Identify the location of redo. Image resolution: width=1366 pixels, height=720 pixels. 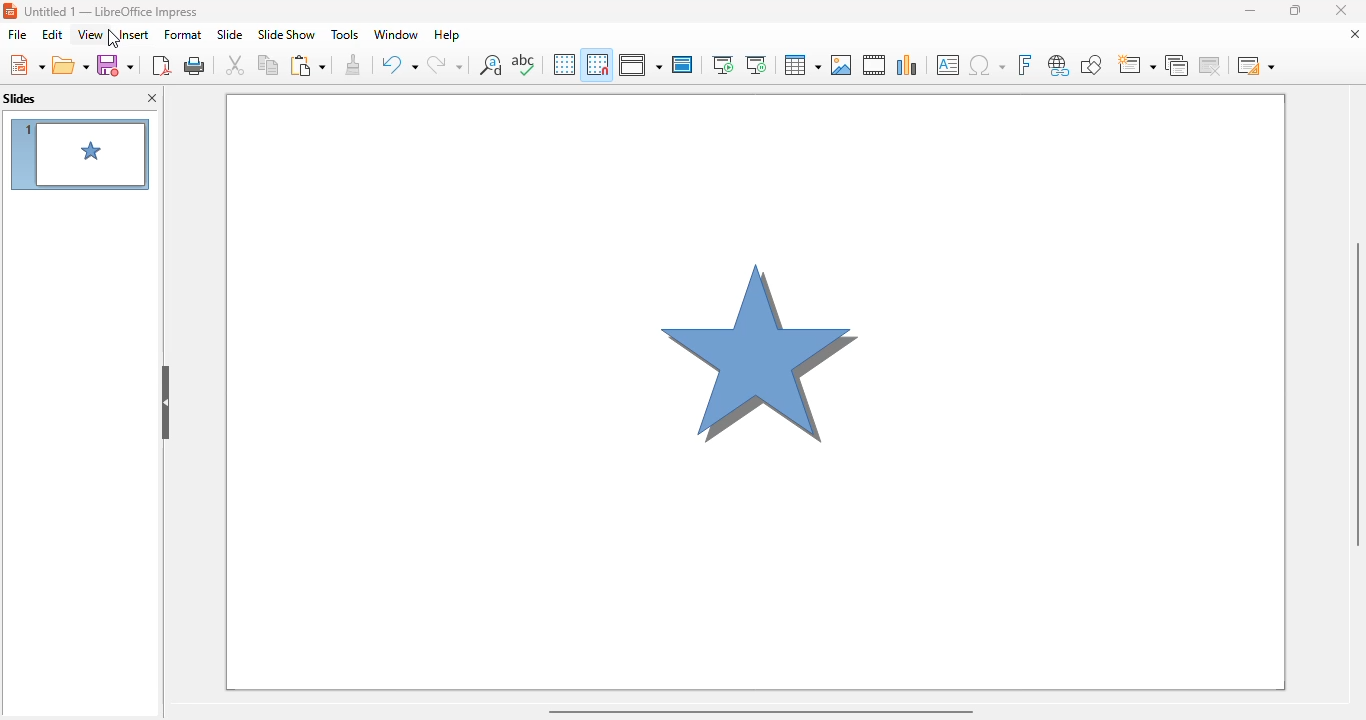
(445, 64).